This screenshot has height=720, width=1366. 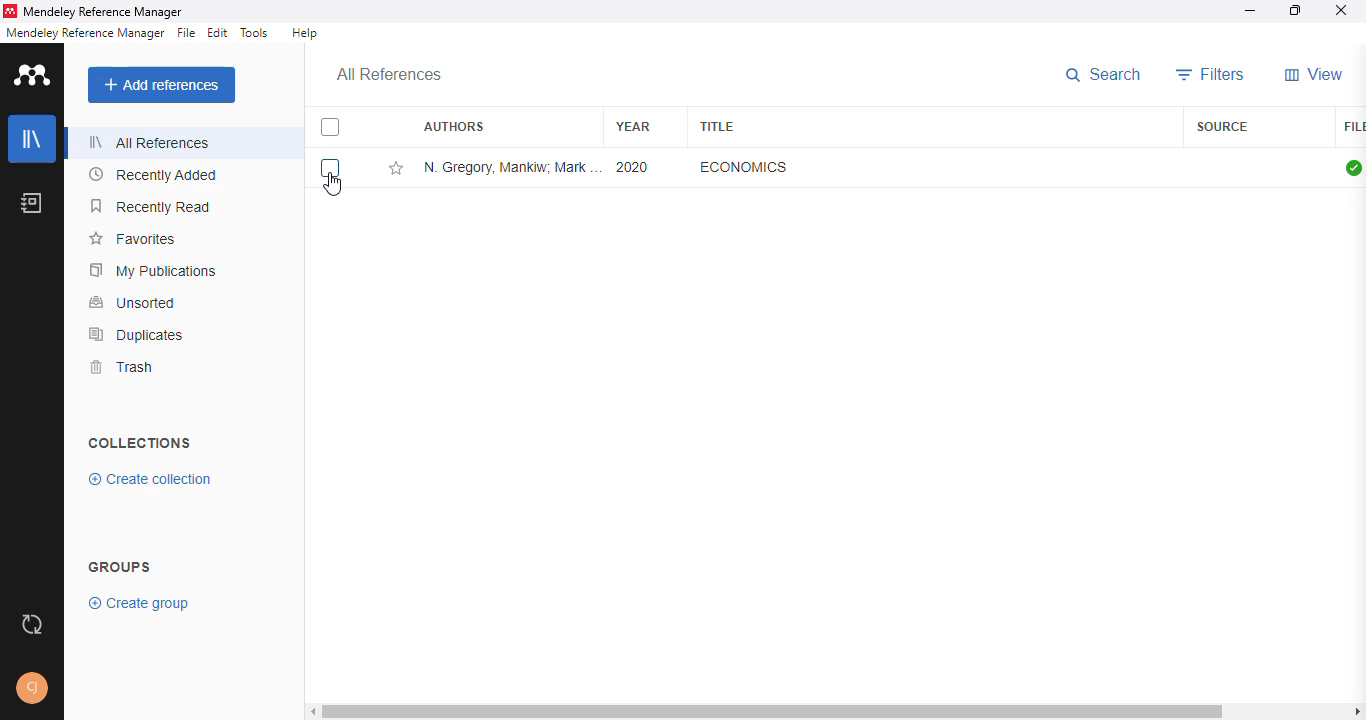 I want to click on title, so click(x=715, y=126).